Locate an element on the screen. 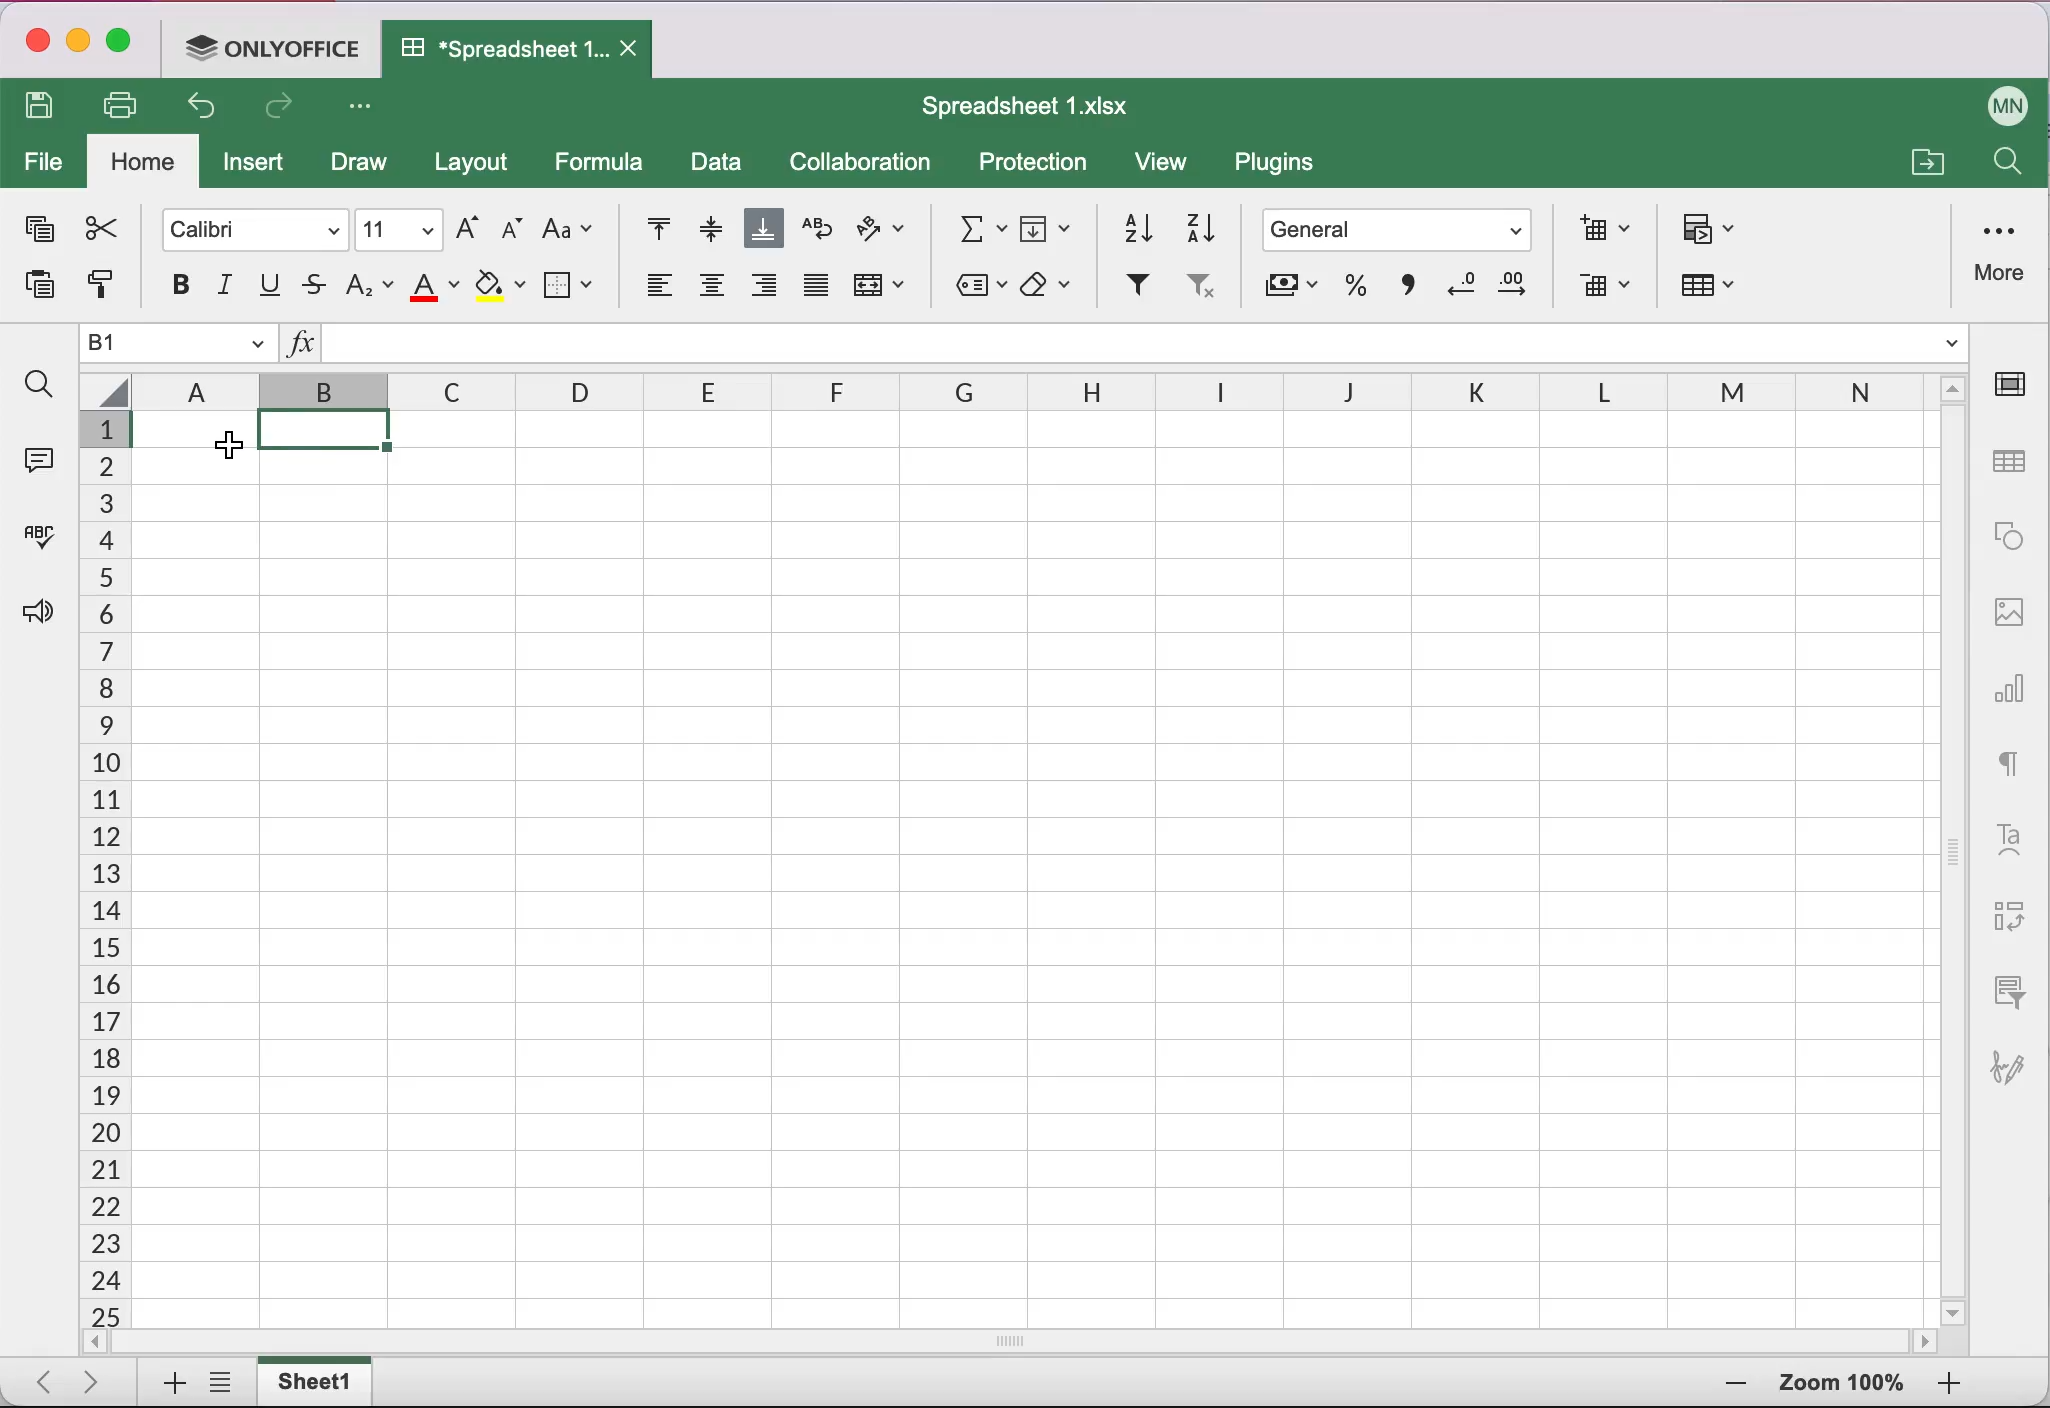 The image size is (2050, 1408). font color is located at coordinates (436, 286).